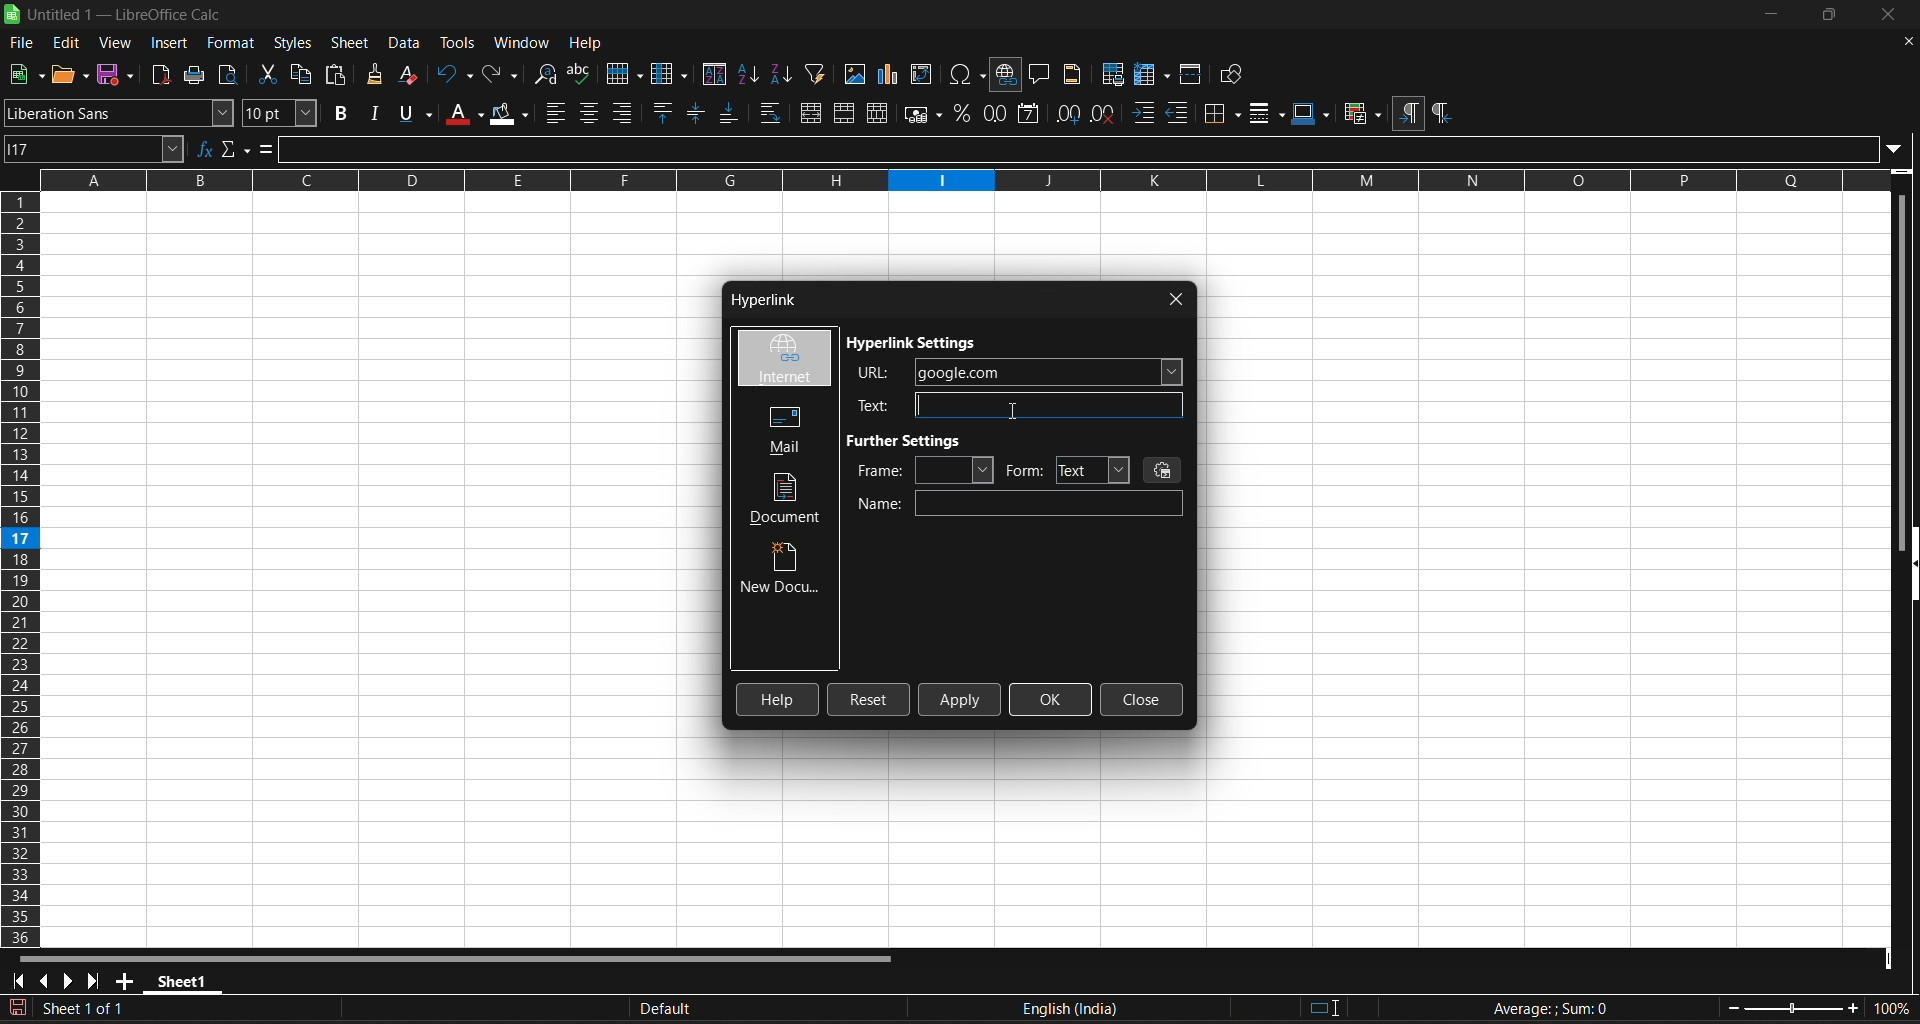 The image size is (1920, 1024). What do you see at coordinates (915, 344) in the screenshot?
I see `hyperlink settings` at bounding box center [915, 344].